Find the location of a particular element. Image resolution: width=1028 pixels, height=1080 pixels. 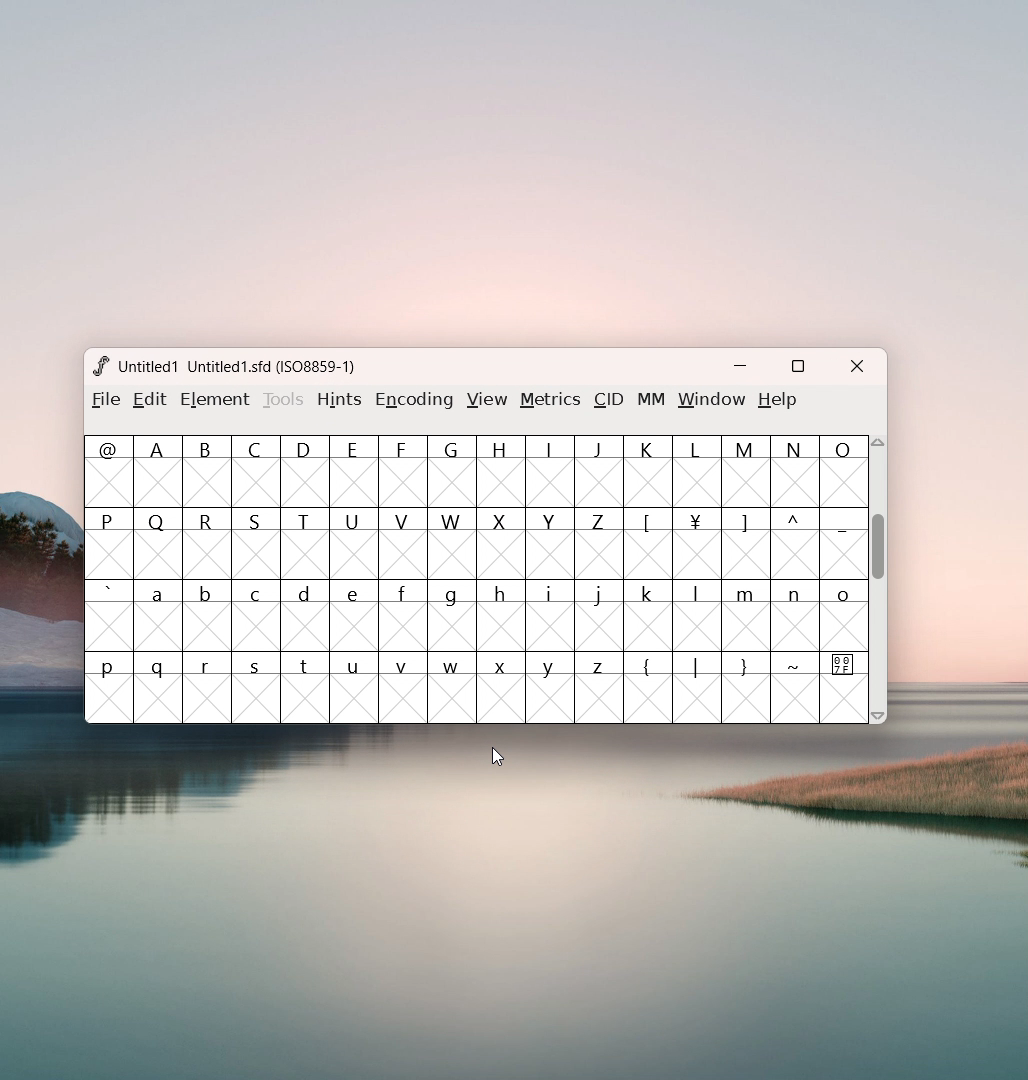

I is located at coordinates (551, 471).